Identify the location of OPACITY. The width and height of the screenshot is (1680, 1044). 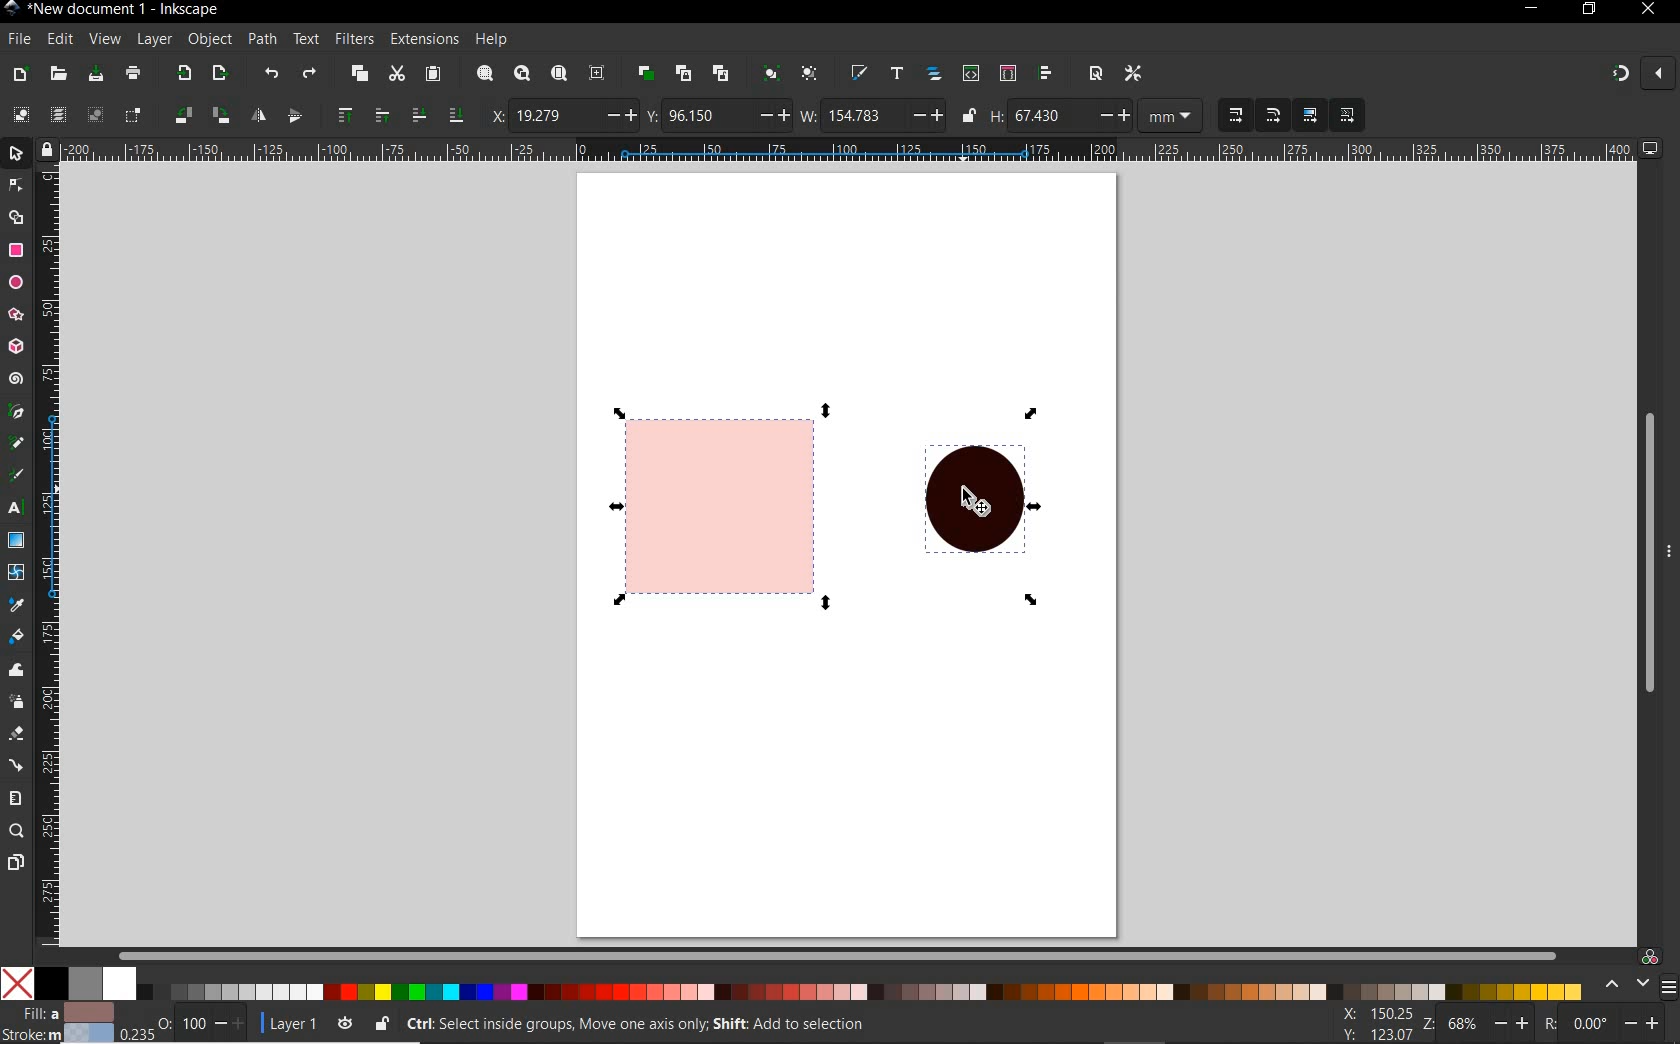
(182, 1022).